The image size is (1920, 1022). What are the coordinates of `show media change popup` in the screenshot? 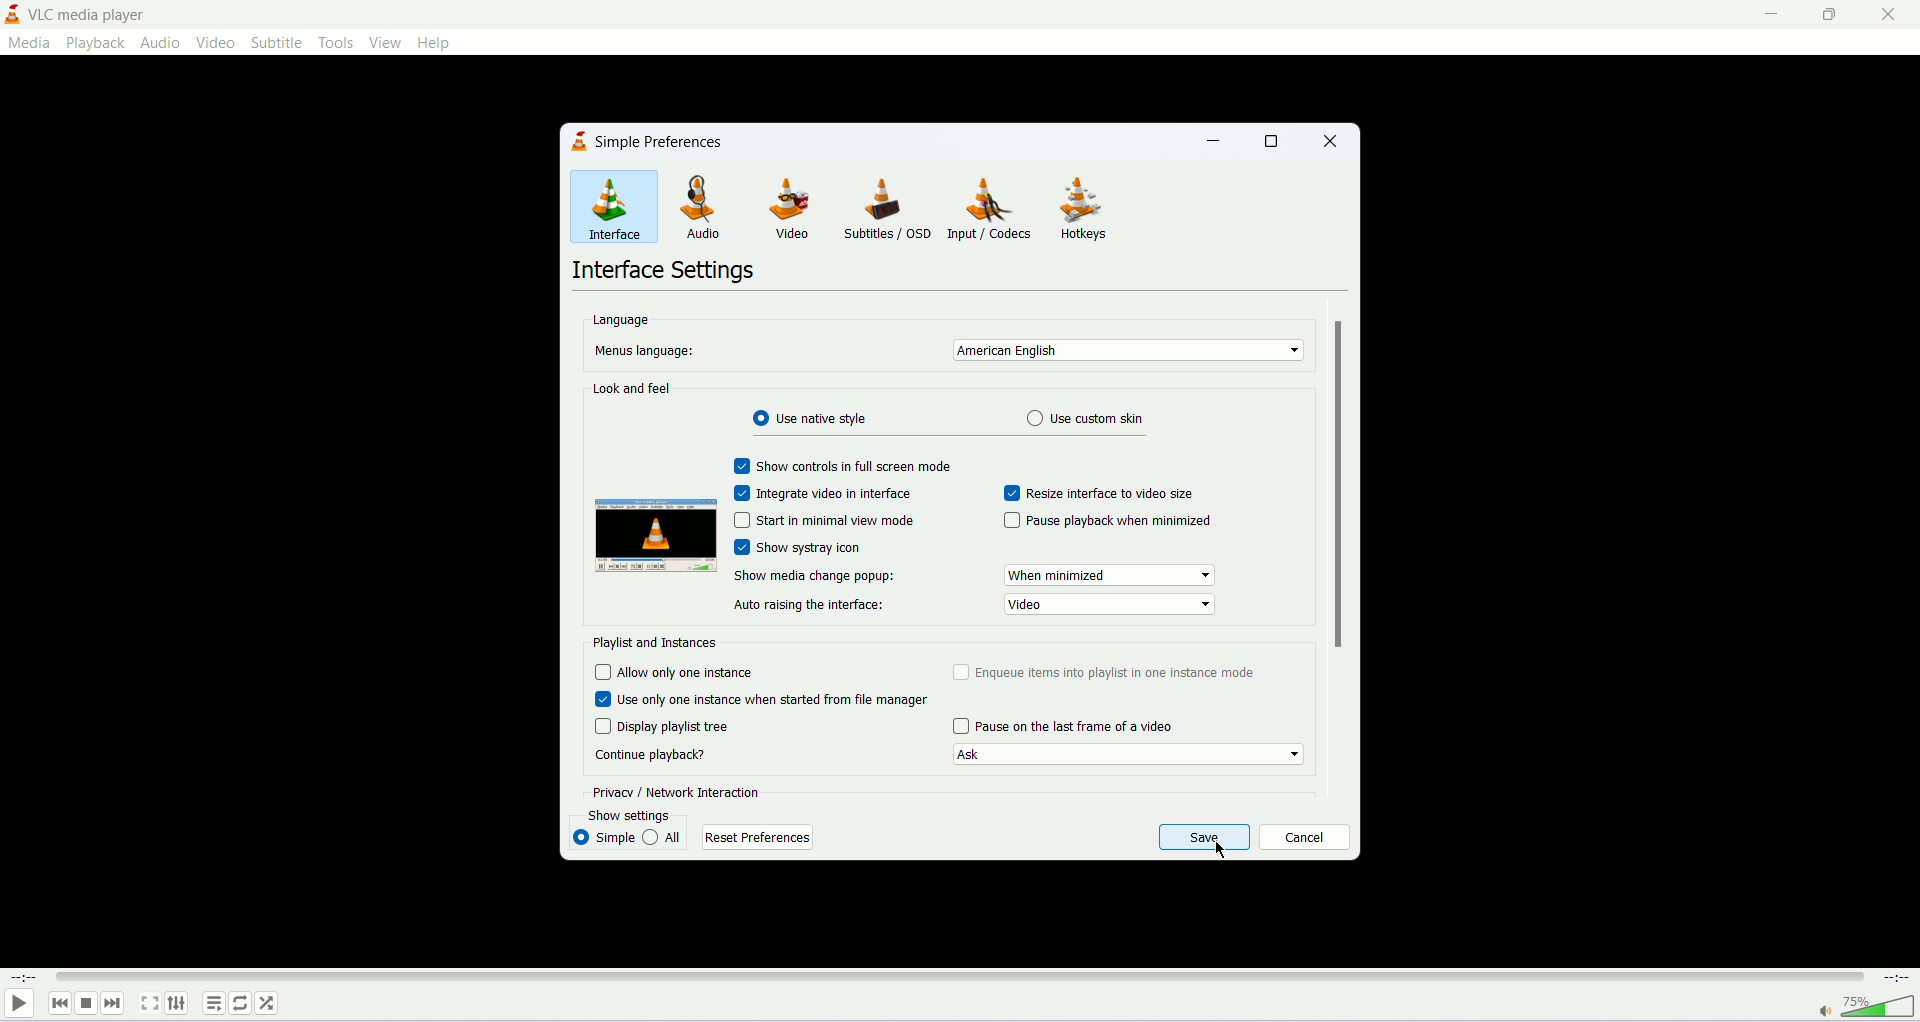 It's located at (816, 575).